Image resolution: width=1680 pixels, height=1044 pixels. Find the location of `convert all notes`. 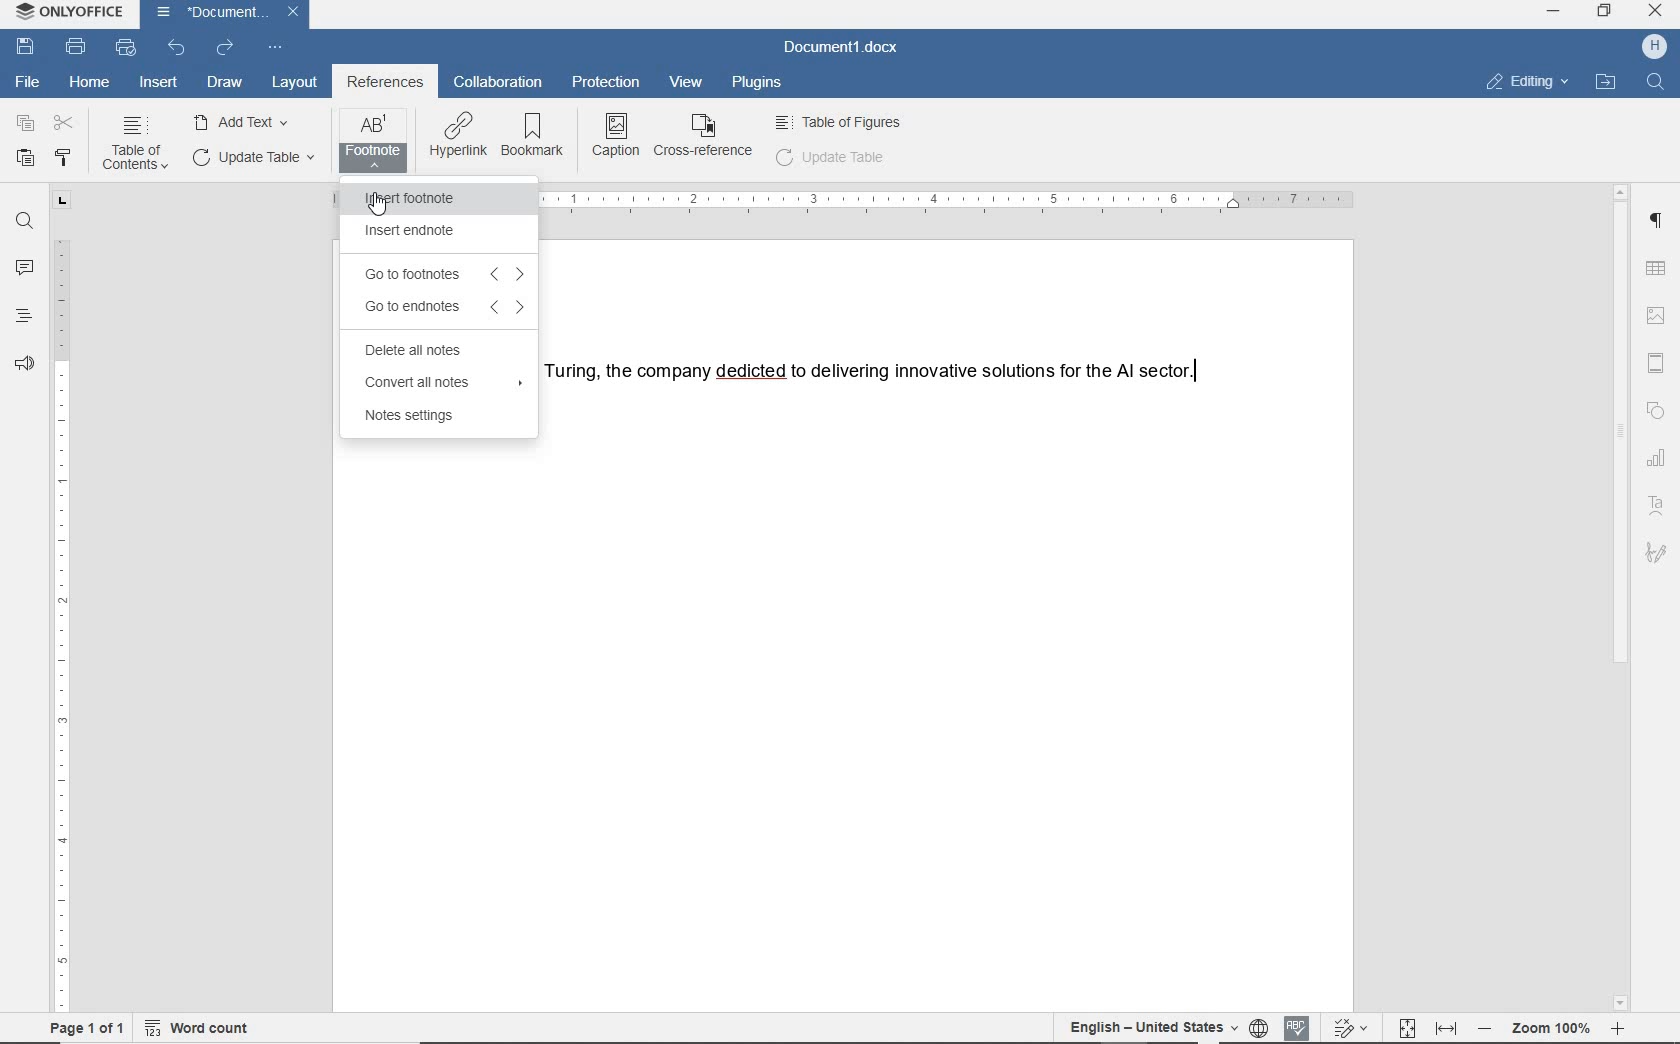

convert all notes is located at coordinates (439, 383).